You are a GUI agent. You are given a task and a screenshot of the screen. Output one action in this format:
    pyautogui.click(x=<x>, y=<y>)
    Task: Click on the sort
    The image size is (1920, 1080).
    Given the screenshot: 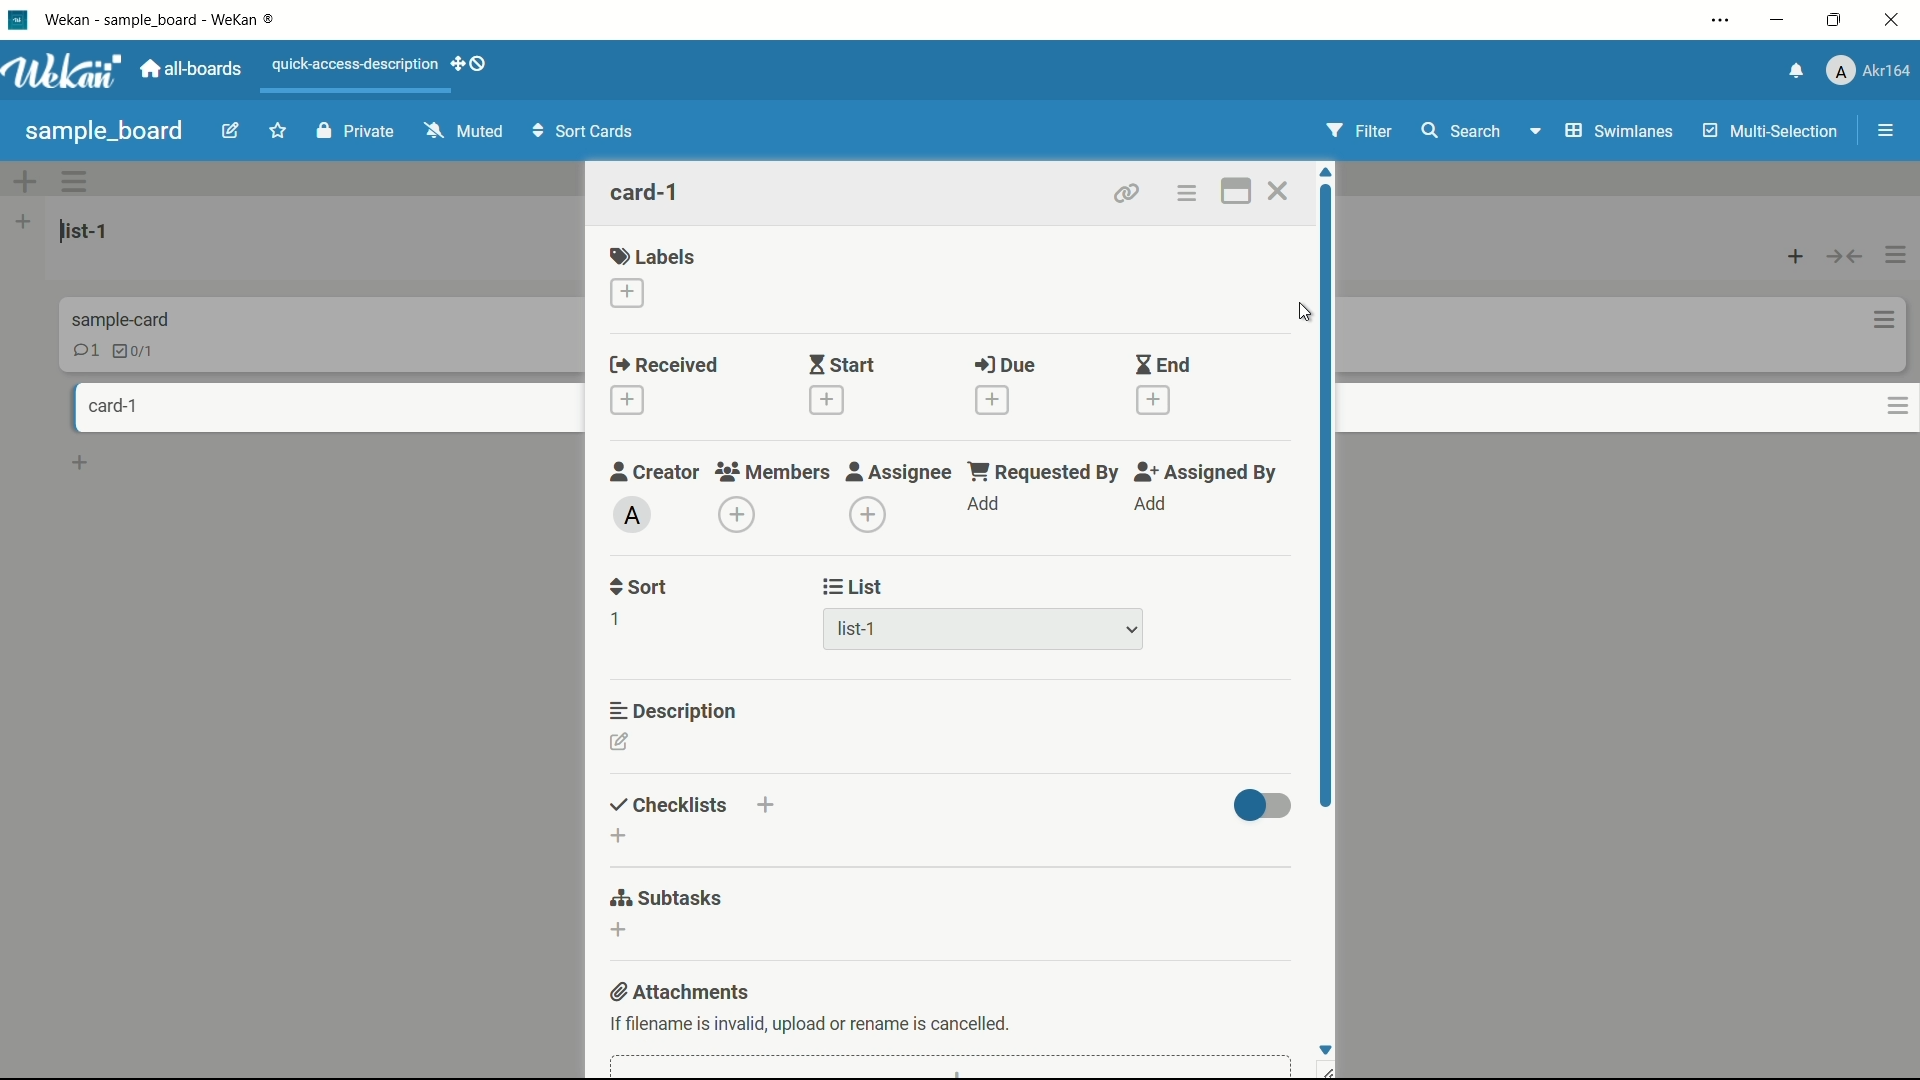 What is the action you would take?
    pyautogui.click(x=641, y=589)
    